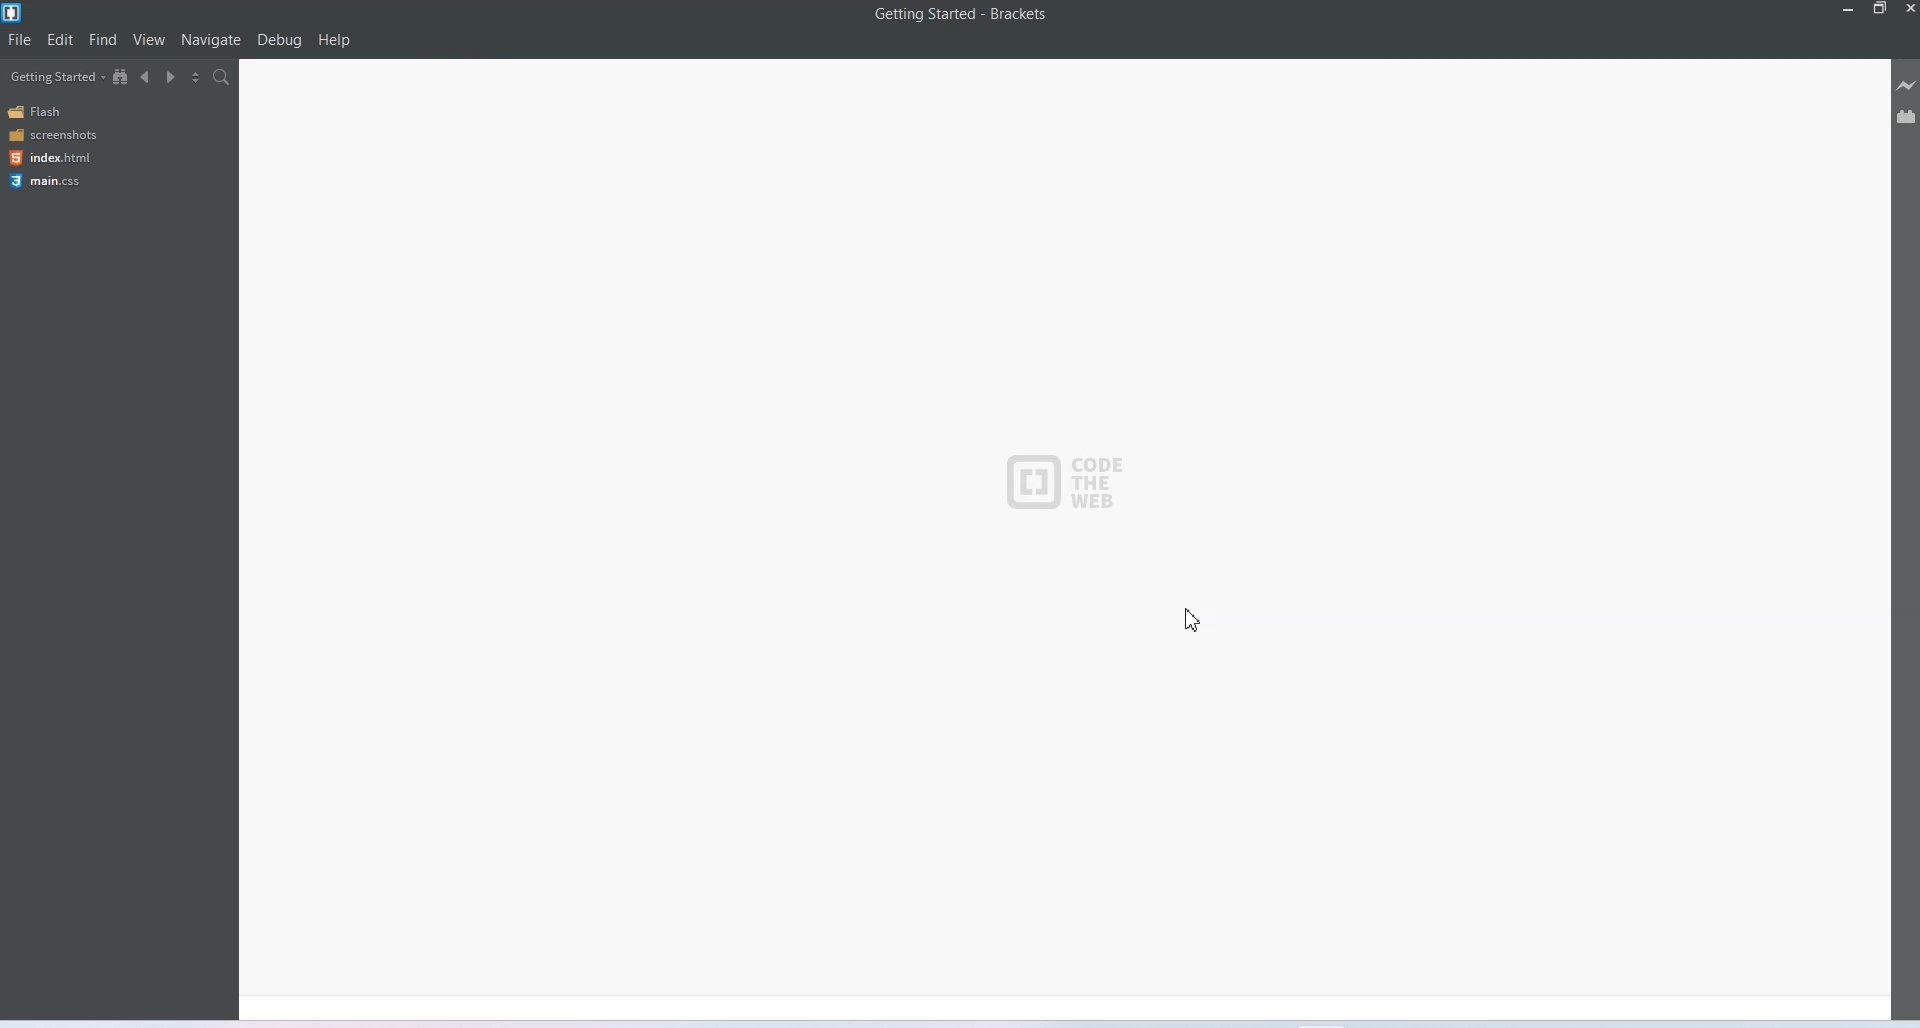 The height and width of the screenshot is (1028, 1920). I want to click on Edit, so click(60, 40).